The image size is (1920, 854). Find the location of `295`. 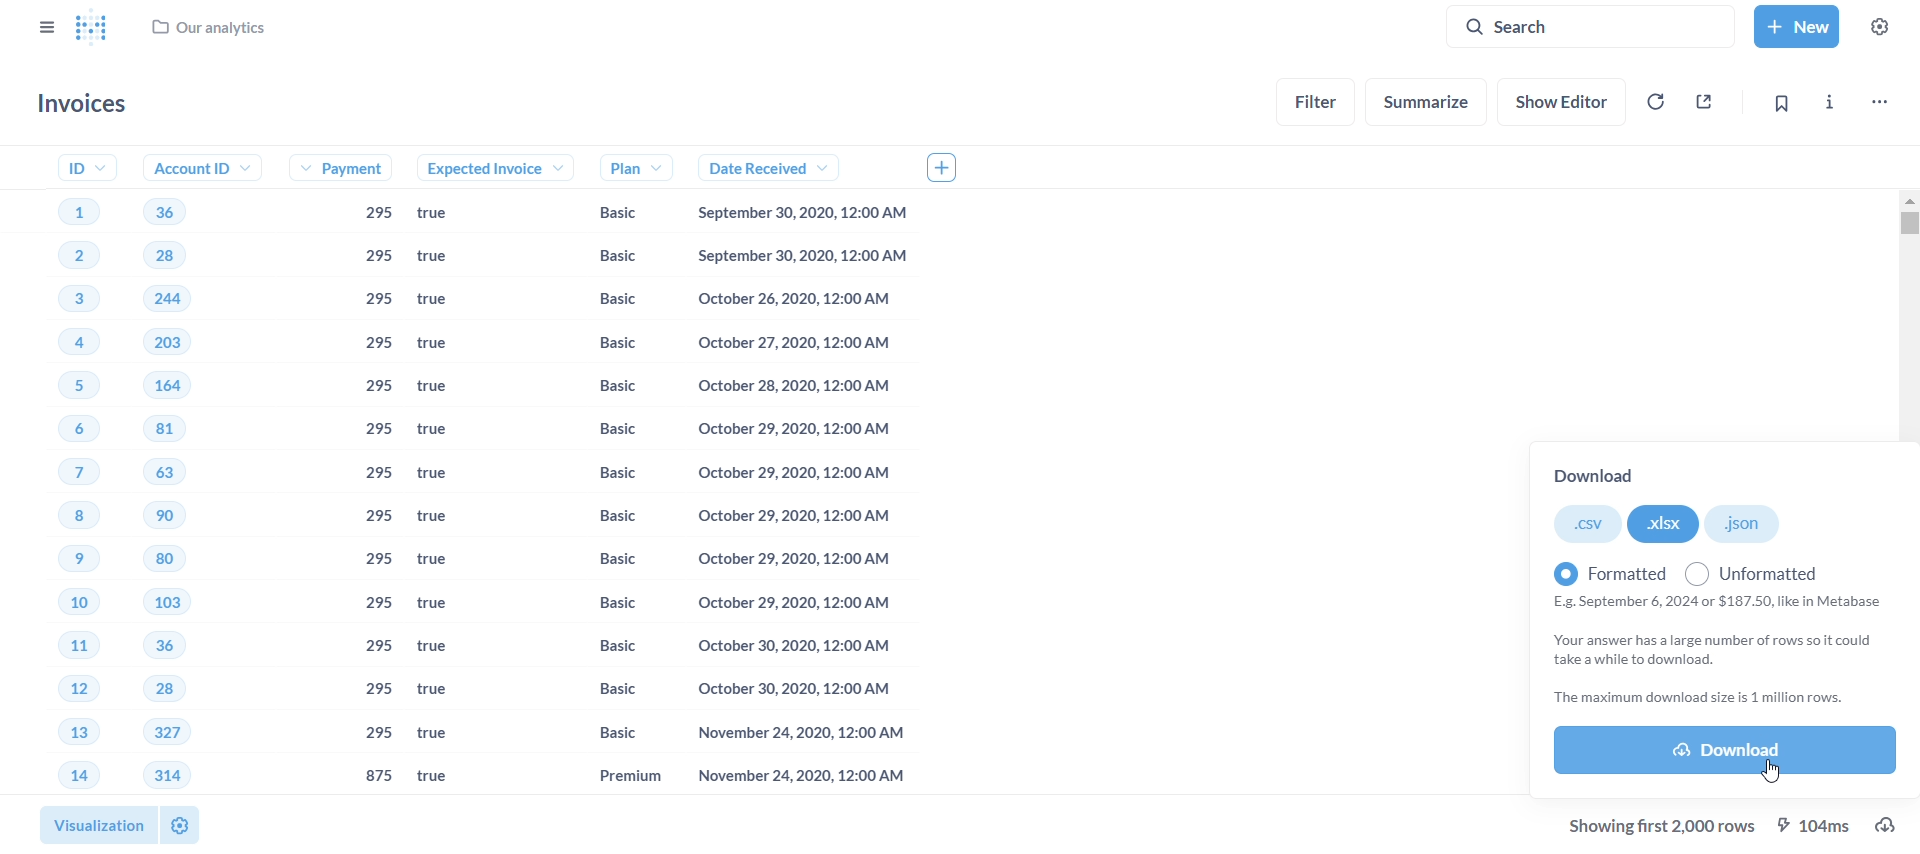

295 is located at coordinates (374, 431).